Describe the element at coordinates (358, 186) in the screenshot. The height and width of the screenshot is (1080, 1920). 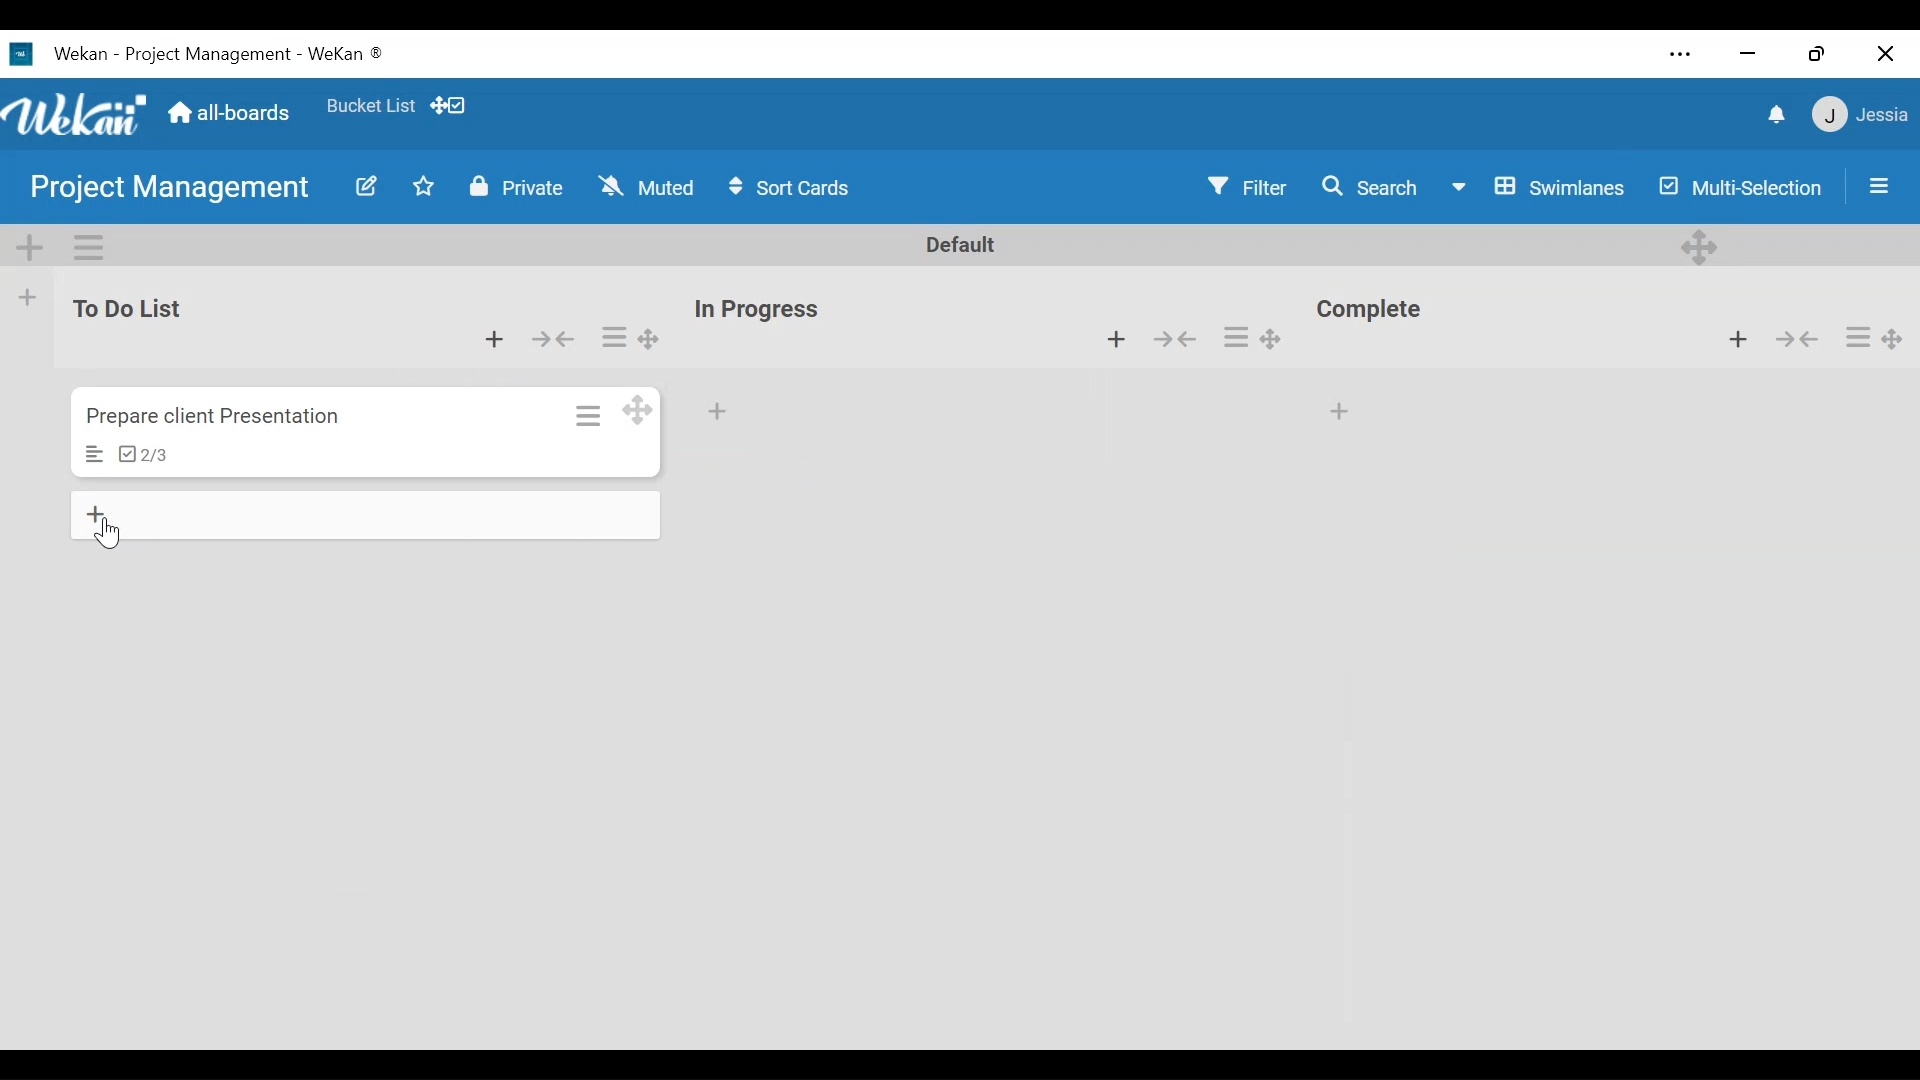
I see `Edit` at that location.